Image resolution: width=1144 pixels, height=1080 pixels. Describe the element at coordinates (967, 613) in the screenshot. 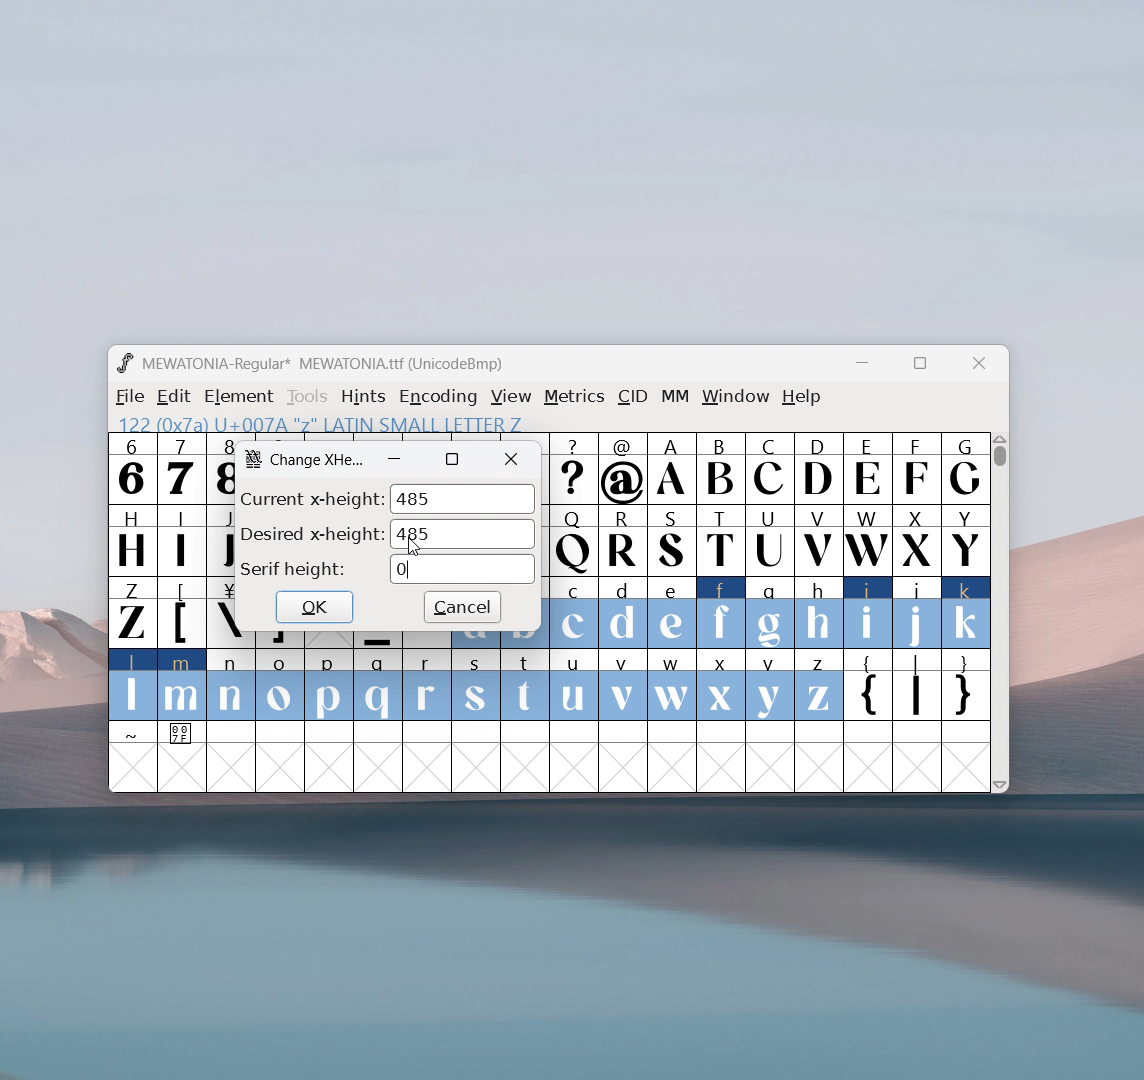

I see `k` at that location.